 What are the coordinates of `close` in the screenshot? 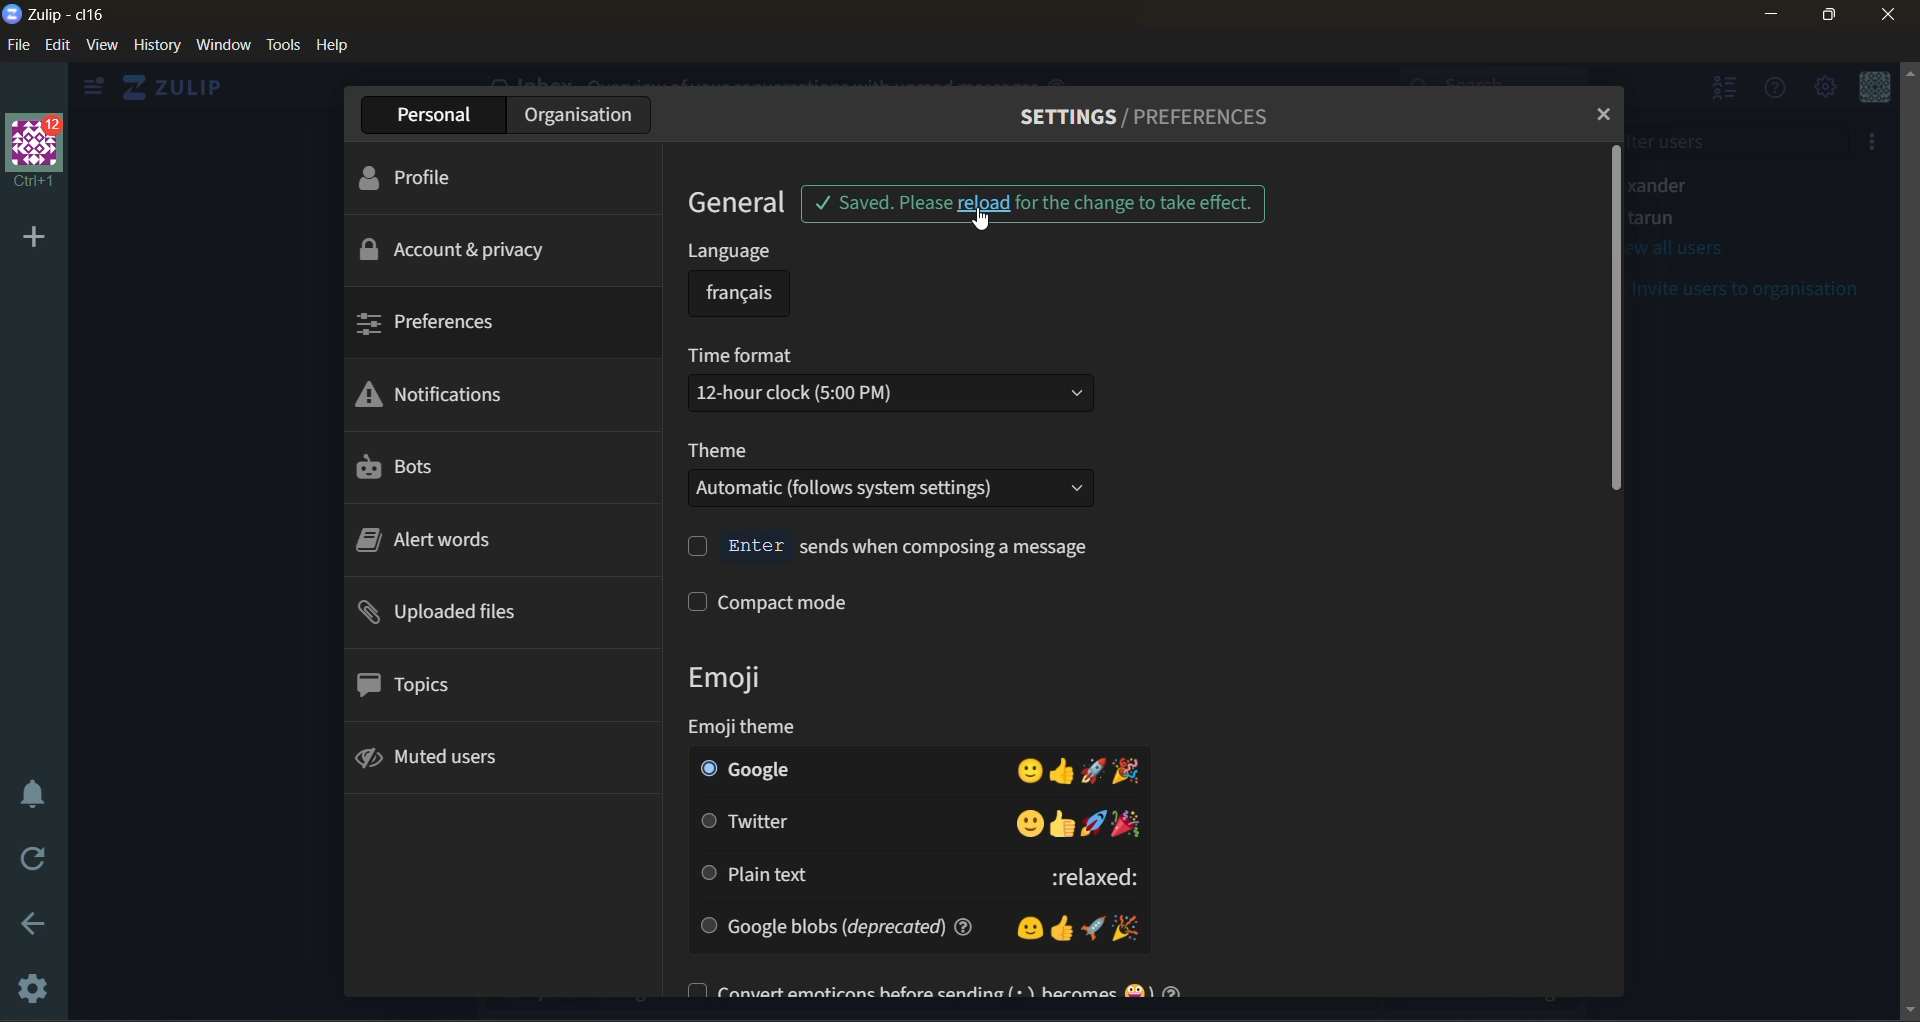 It's located at (1607, 114).